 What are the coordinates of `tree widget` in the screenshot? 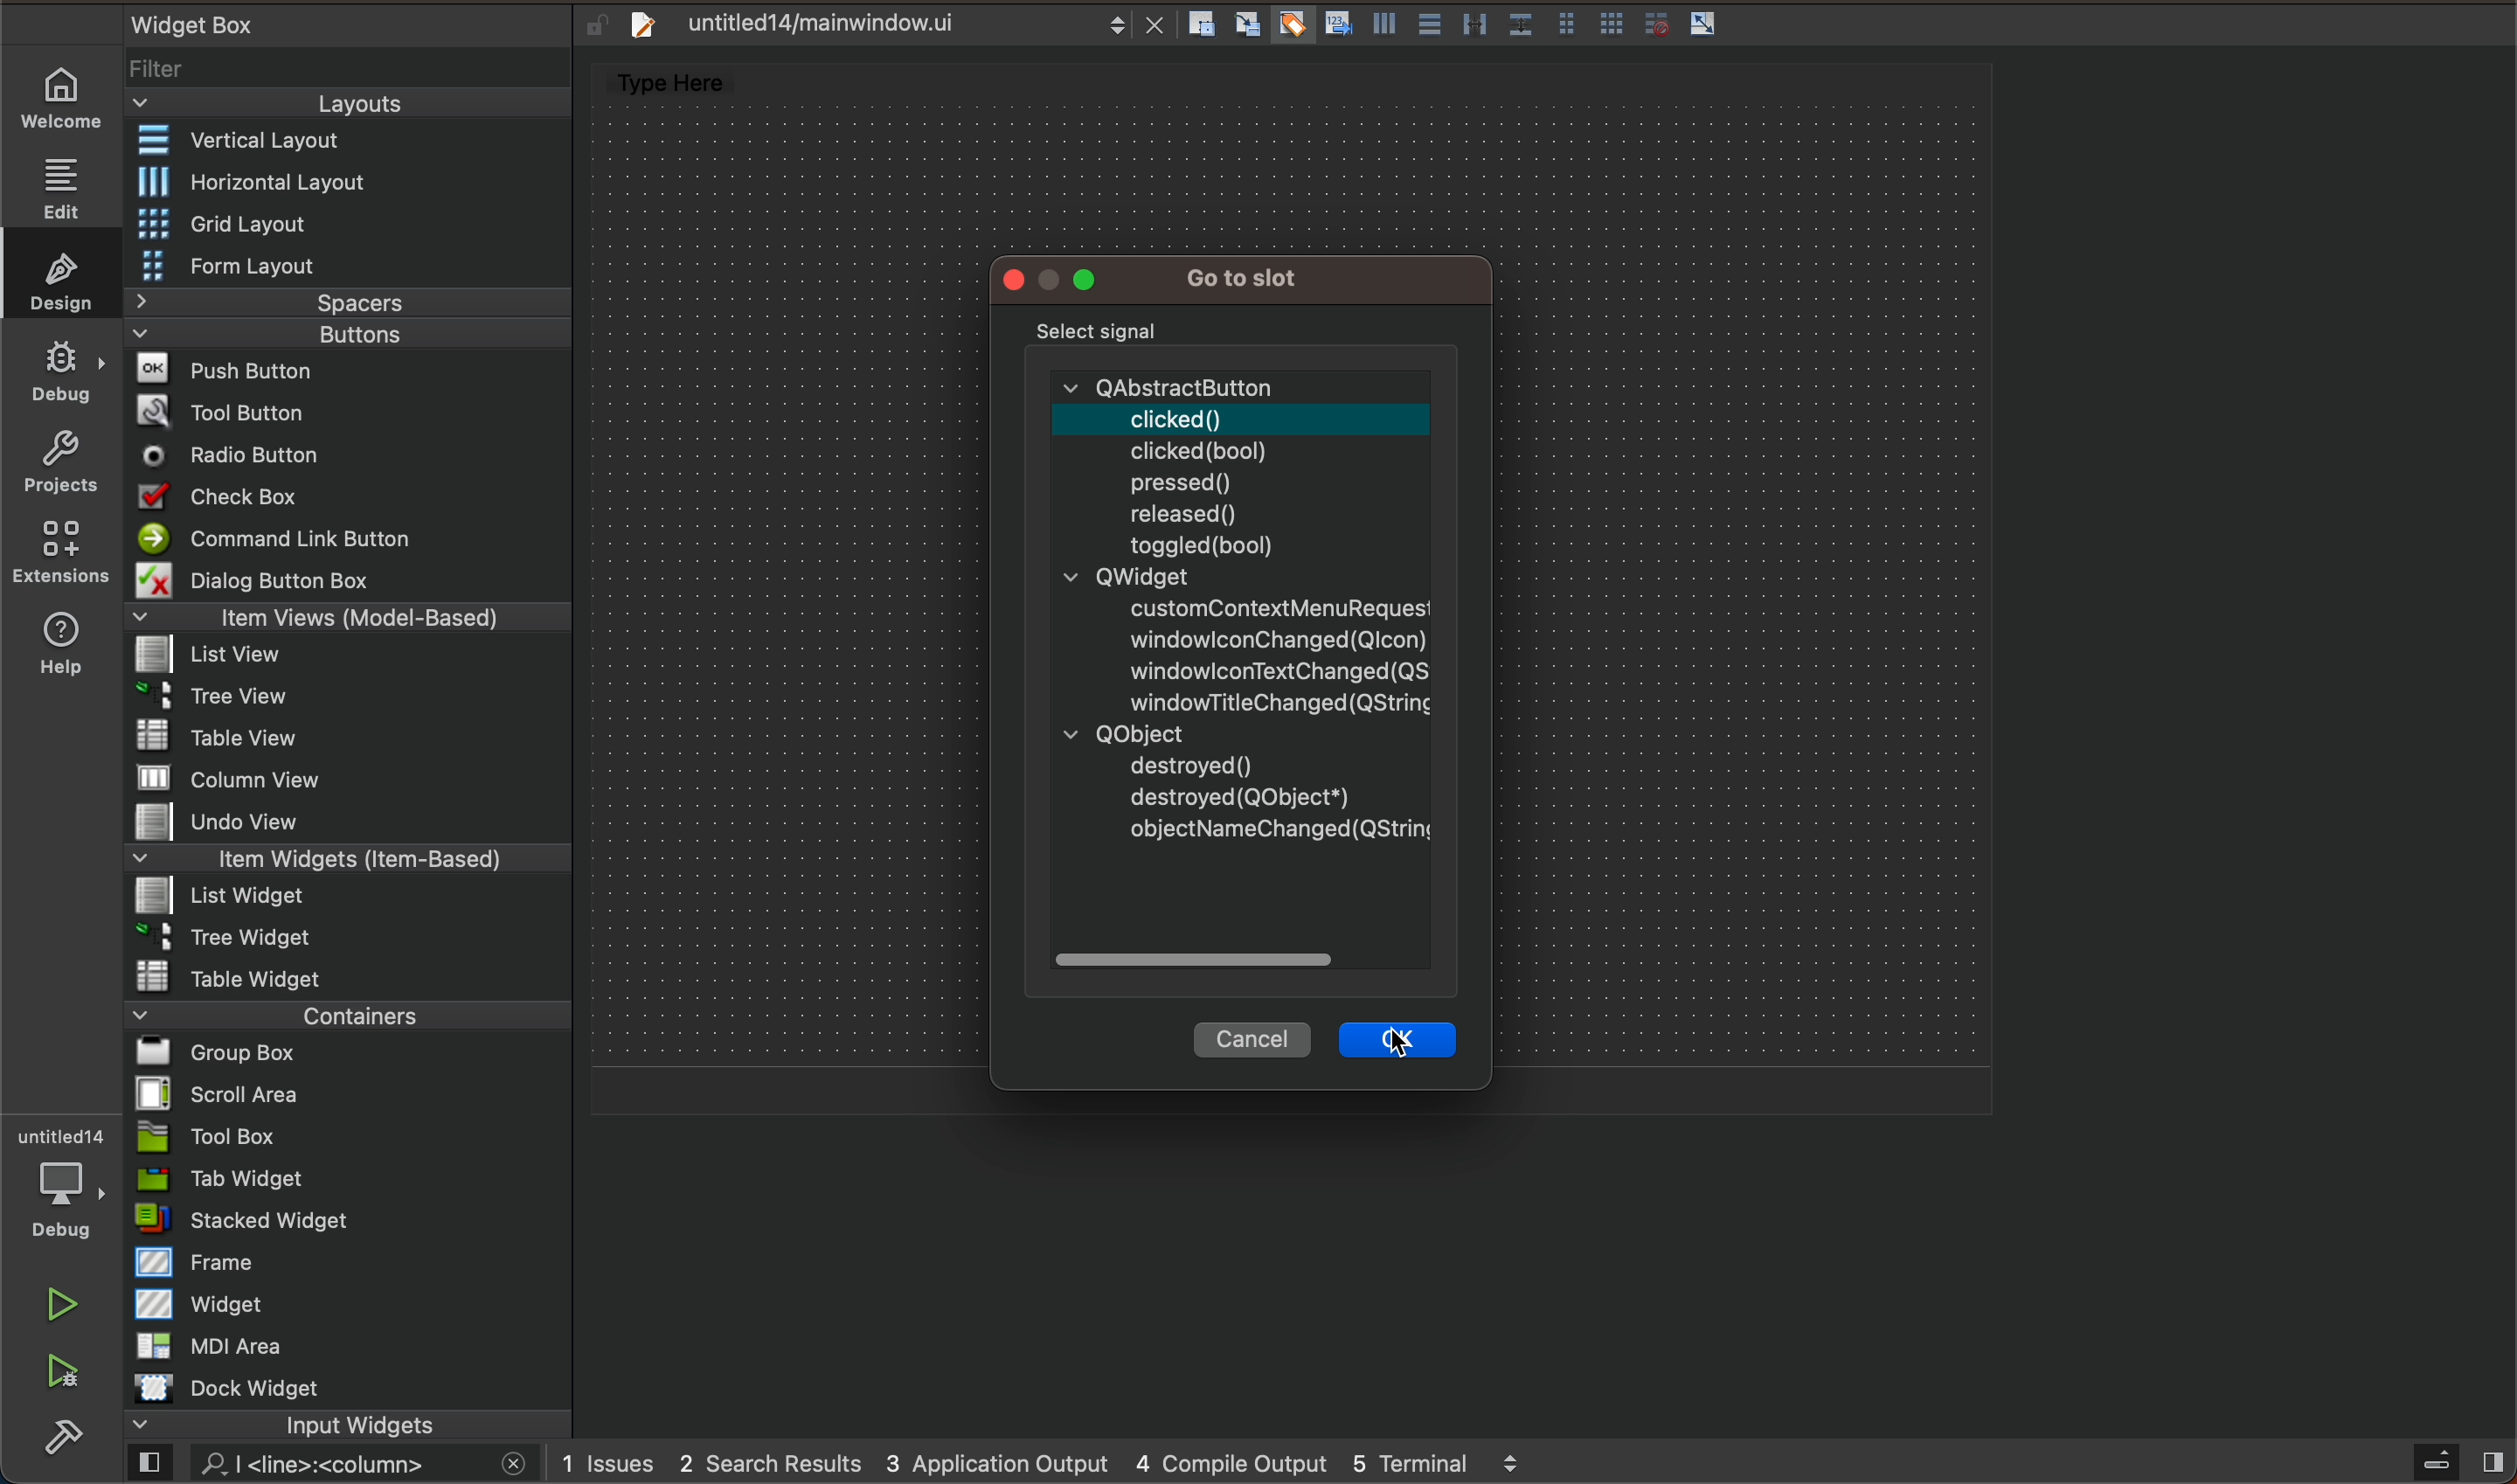 It's located at (350, 938).